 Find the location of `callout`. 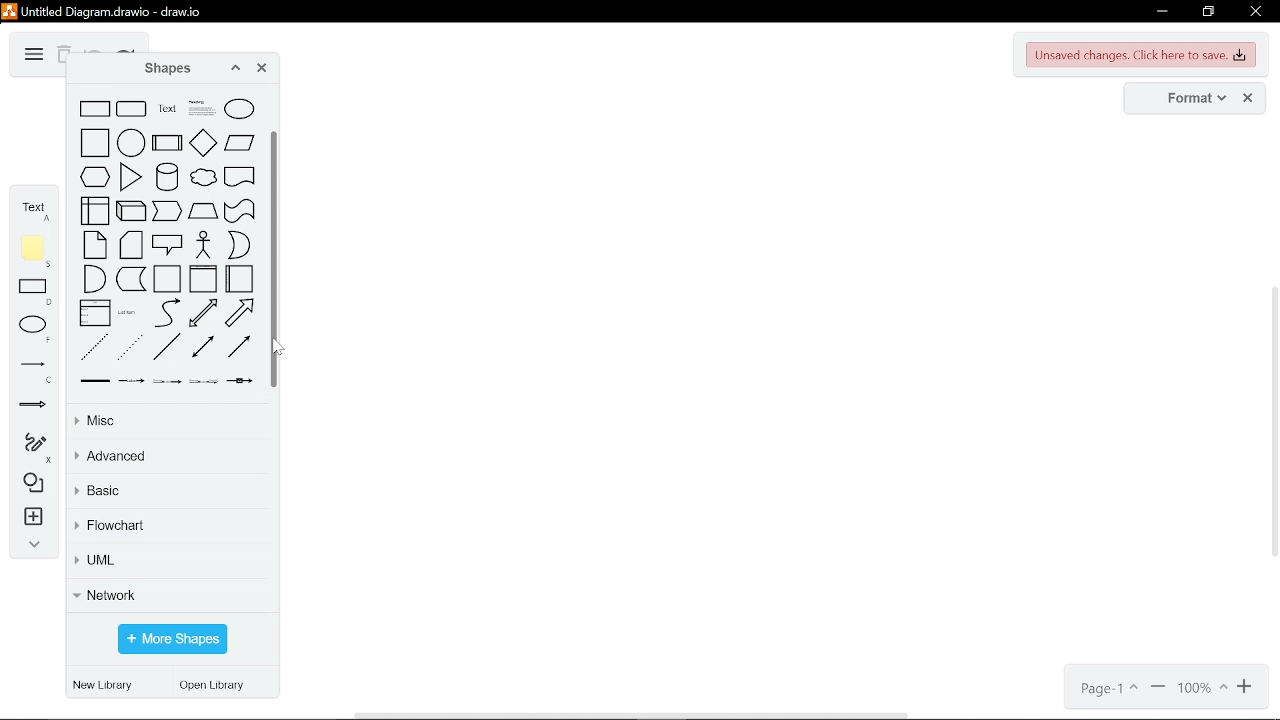

callout is located at coordinates (168, 244).